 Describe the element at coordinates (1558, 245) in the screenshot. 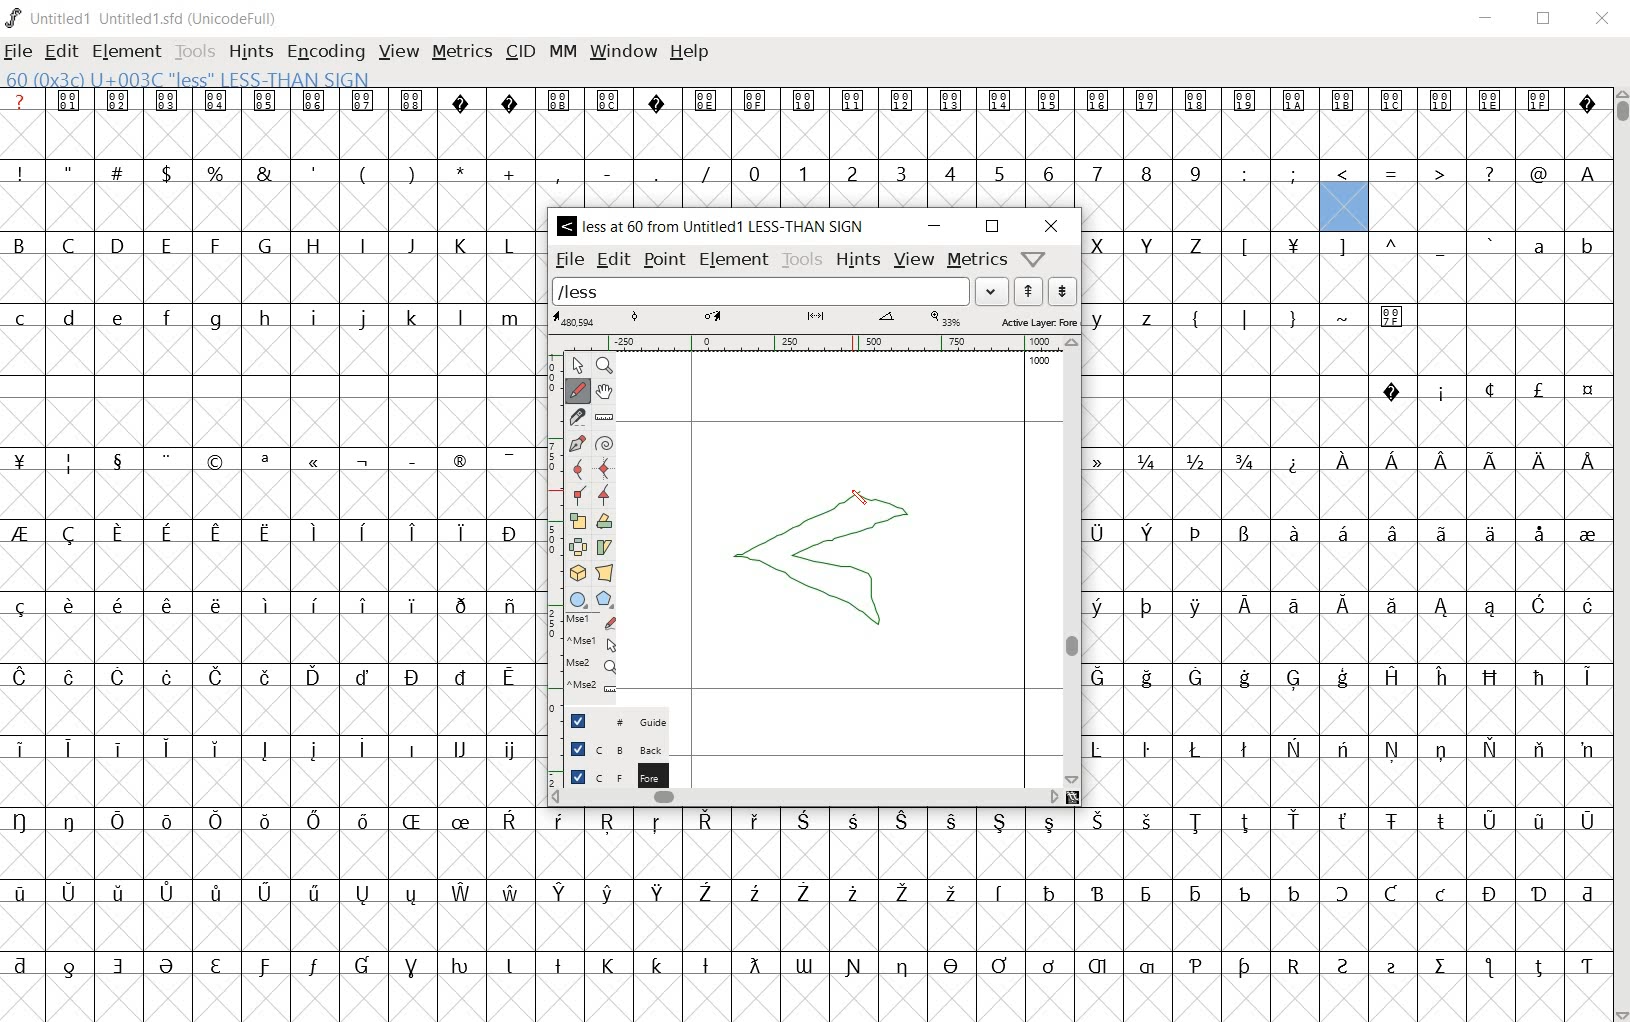

I see `small letters a b` at that location.